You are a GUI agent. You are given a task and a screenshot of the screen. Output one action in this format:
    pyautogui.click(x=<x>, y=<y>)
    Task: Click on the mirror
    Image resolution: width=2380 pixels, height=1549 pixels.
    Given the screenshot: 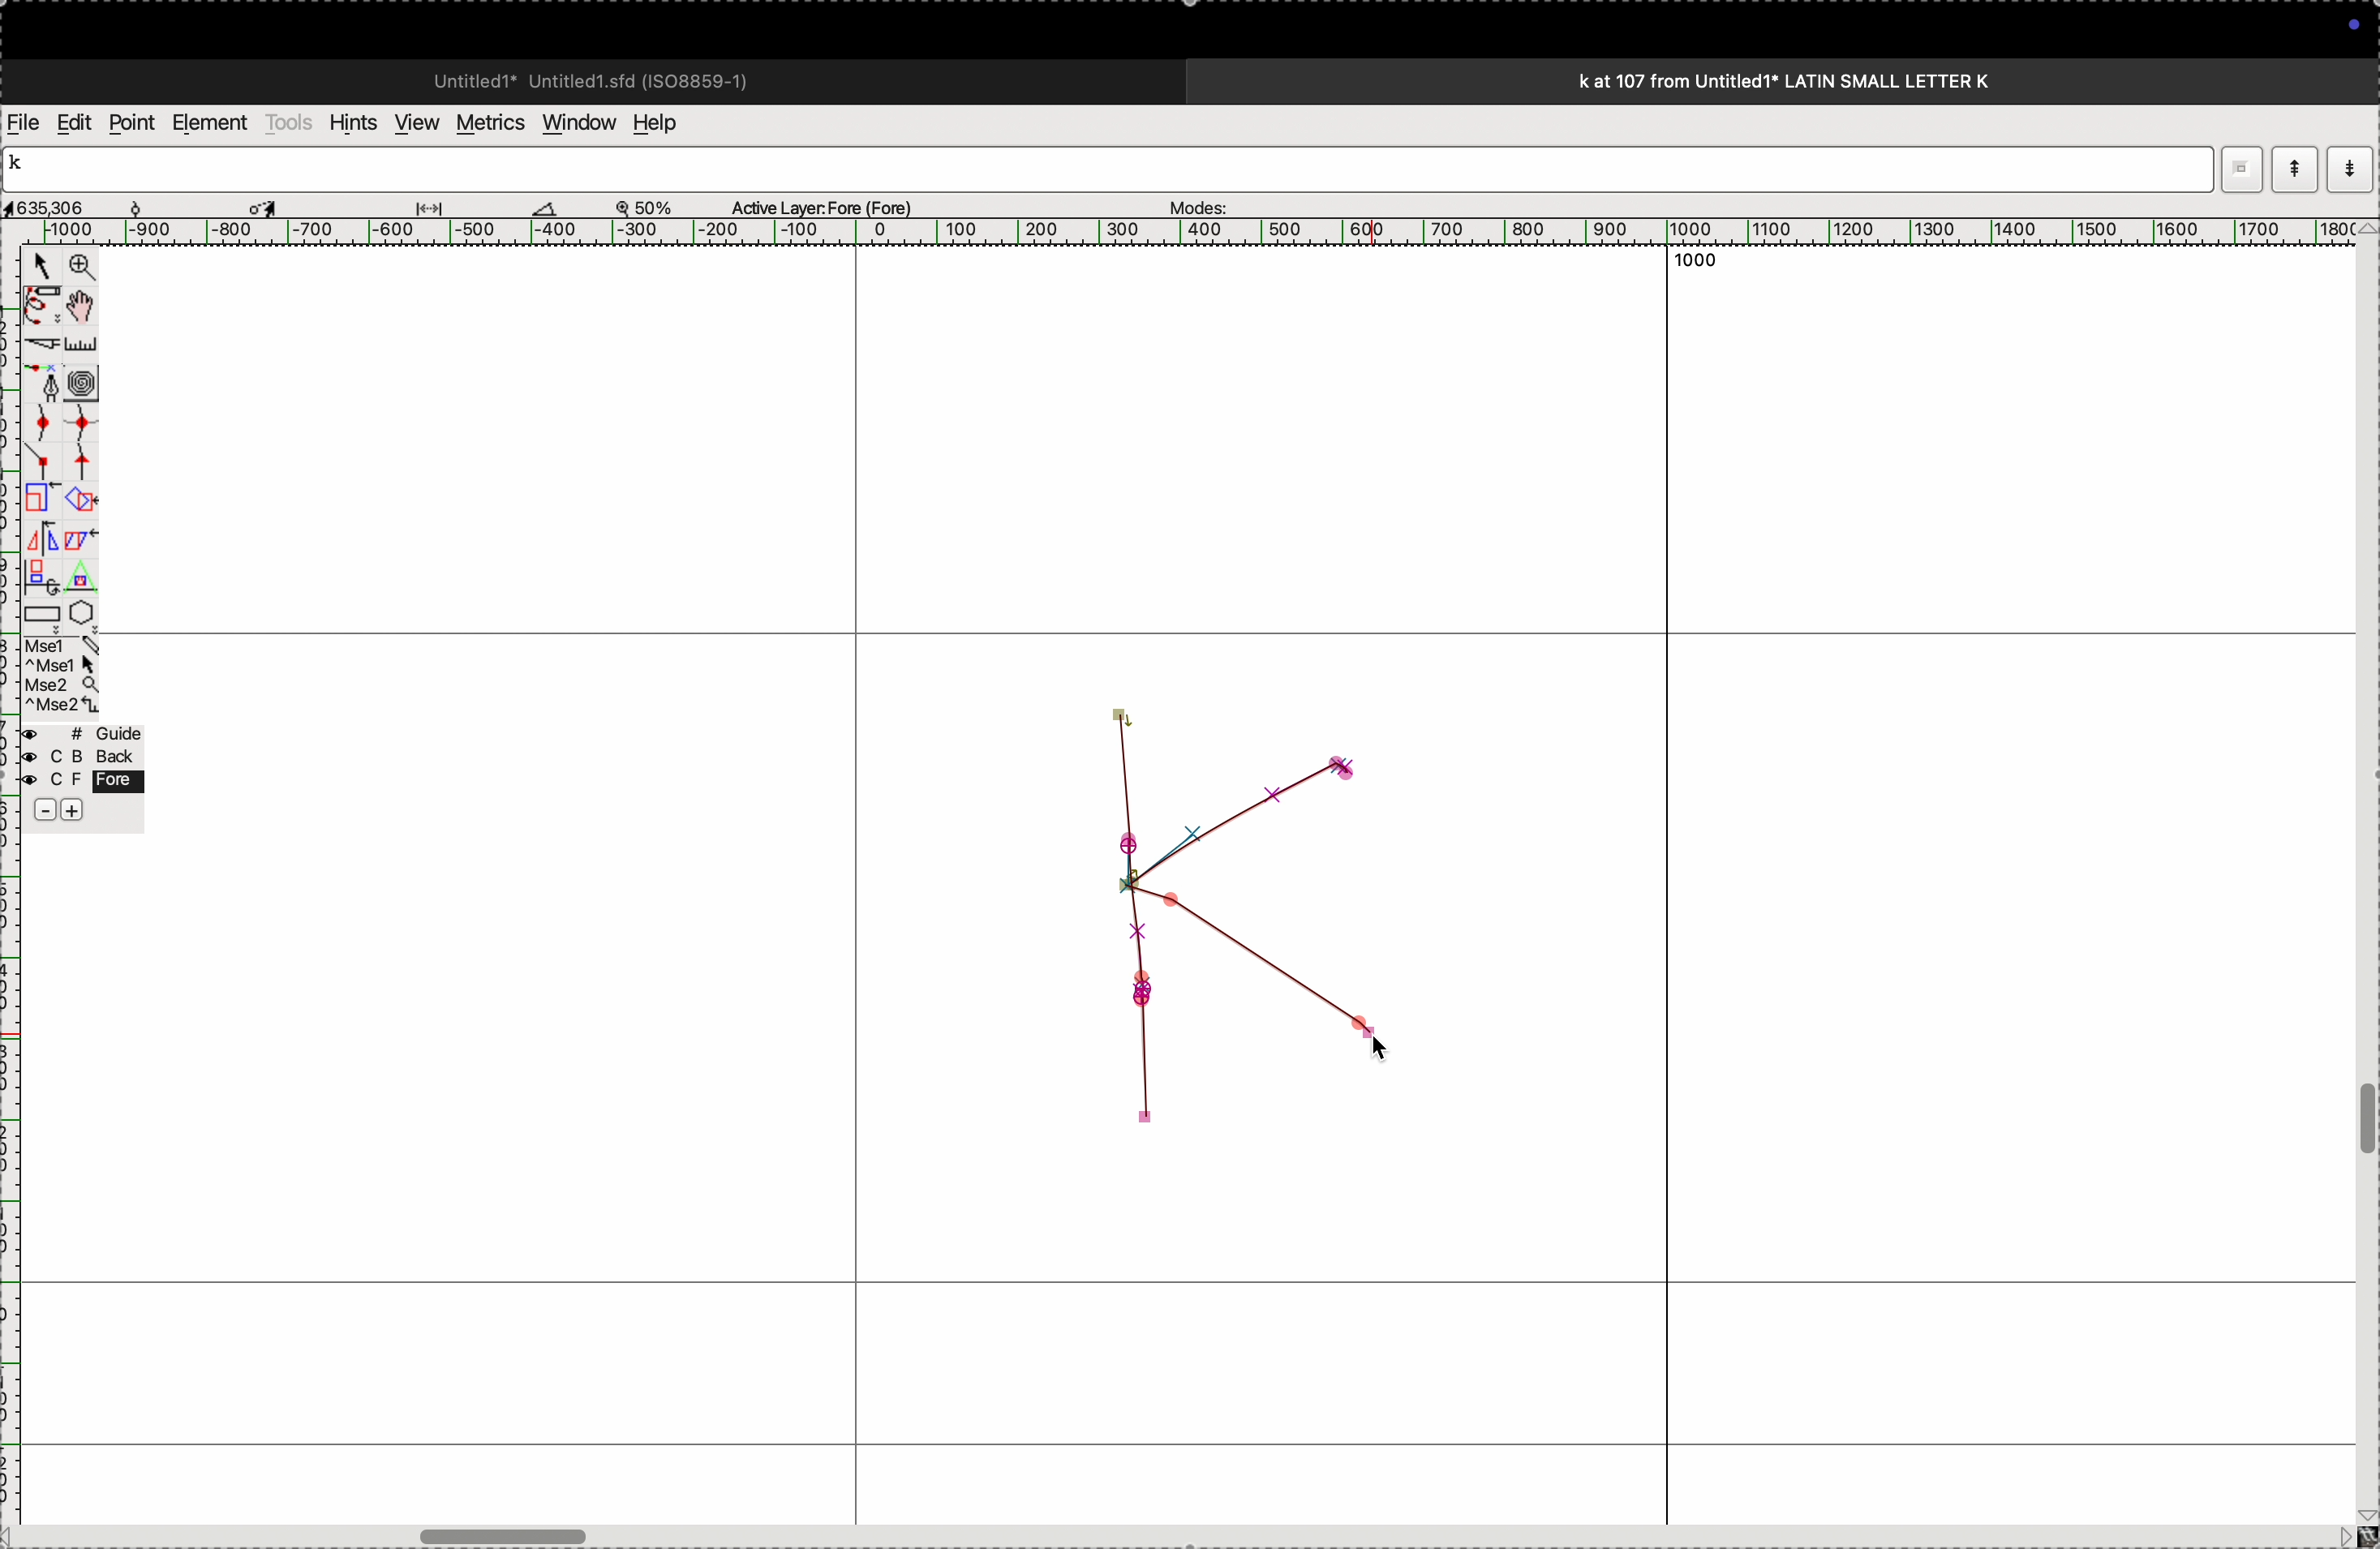 What is the action you would take?
    pyautogui.click(x=41, y=555)
    